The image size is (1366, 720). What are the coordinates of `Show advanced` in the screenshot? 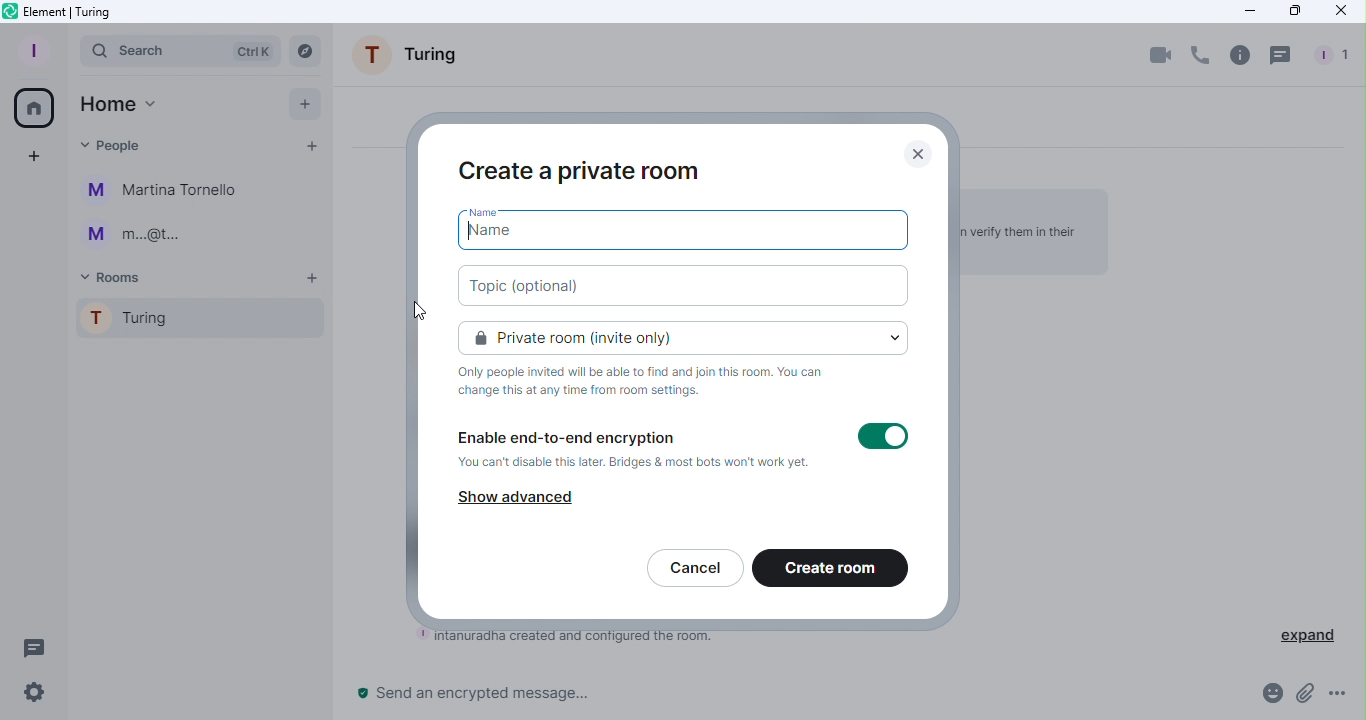 It's located at (518, 496).